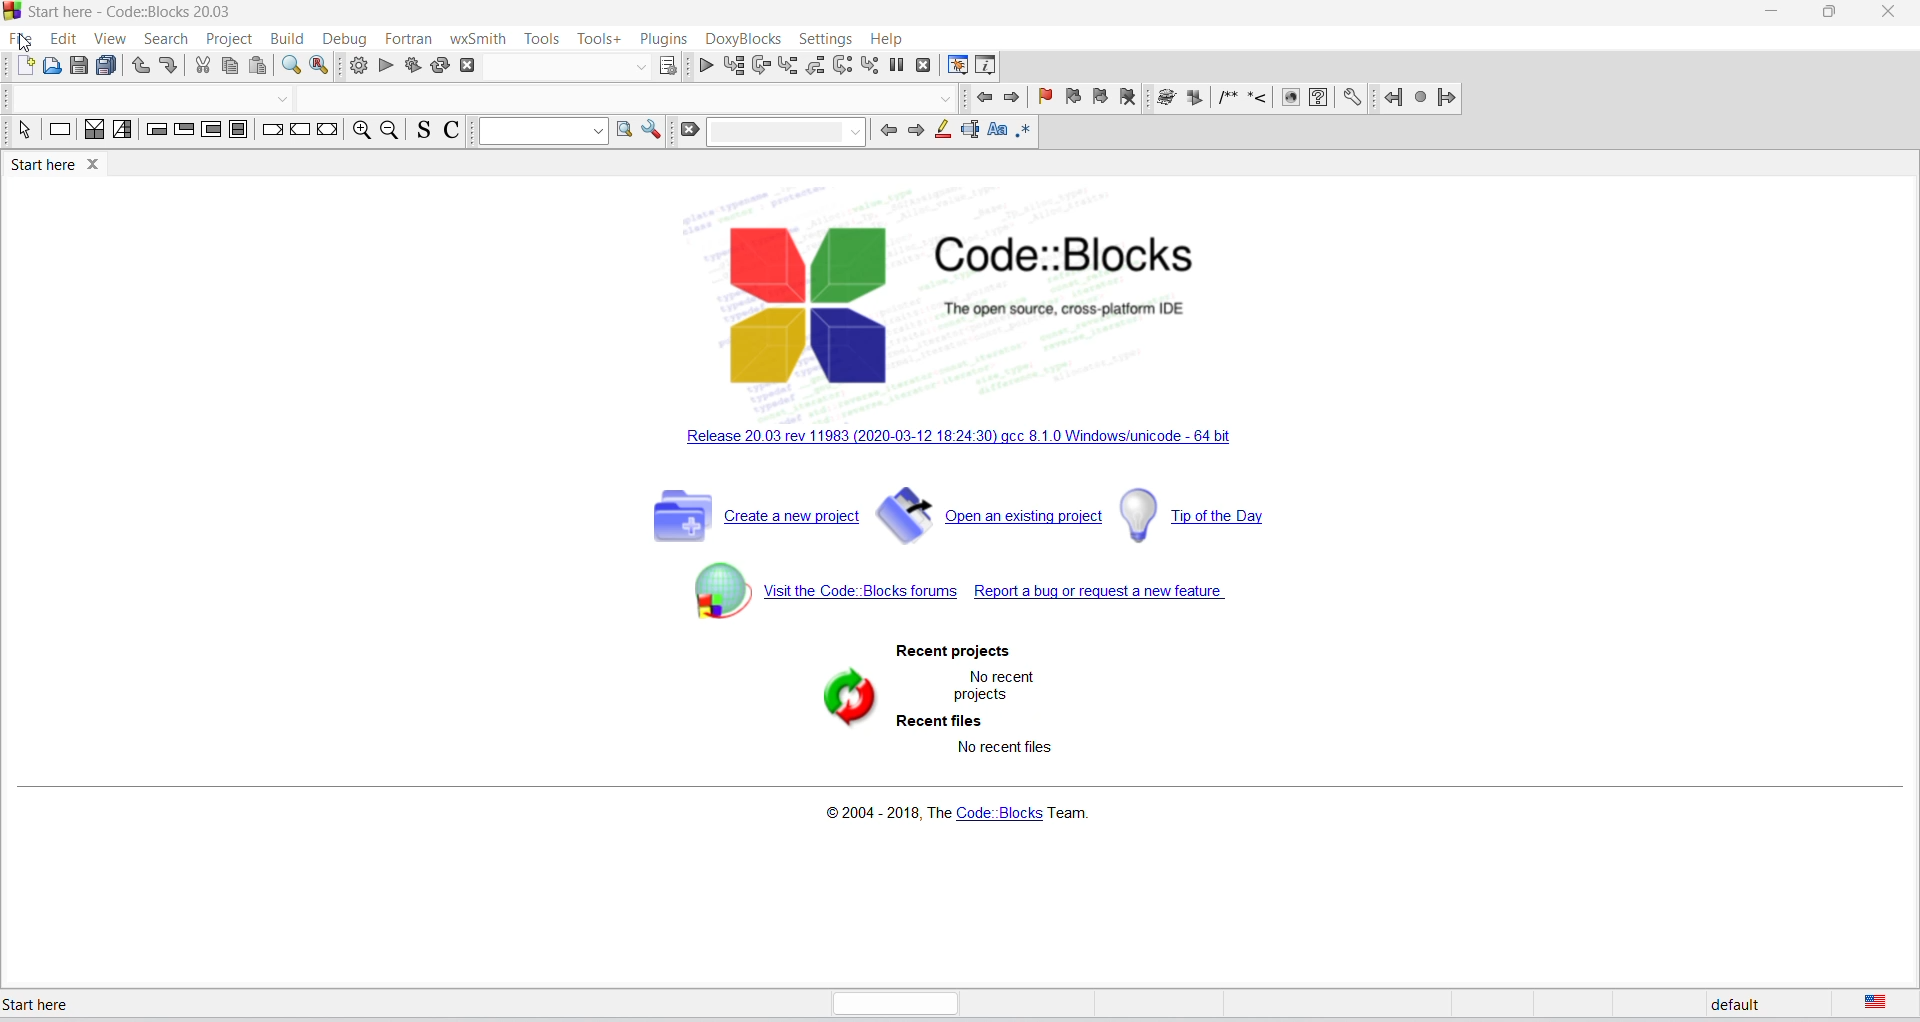  What do you see at coordinates (1011, 98) in the screenshot?
I see `next` at bounding box center [1011, 98].